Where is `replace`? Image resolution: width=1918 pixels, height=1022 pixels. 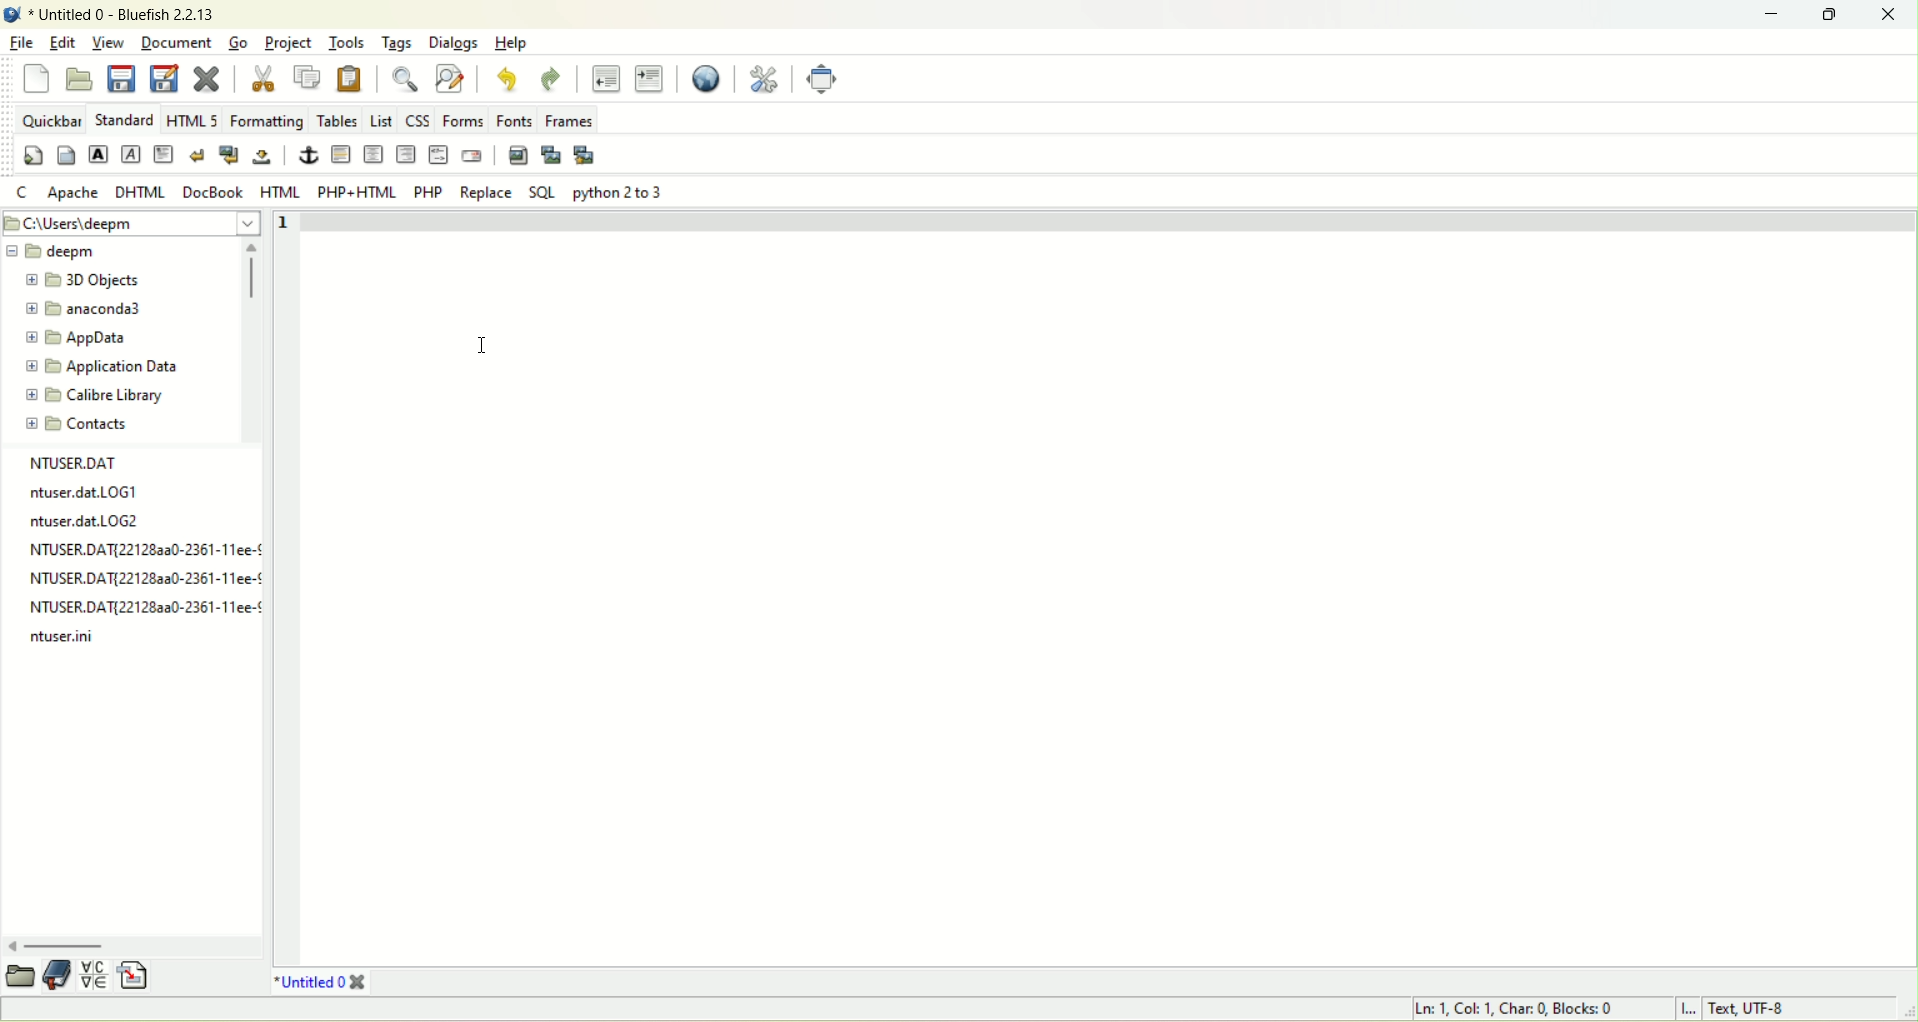
replace is located at coordinates (486, 191).